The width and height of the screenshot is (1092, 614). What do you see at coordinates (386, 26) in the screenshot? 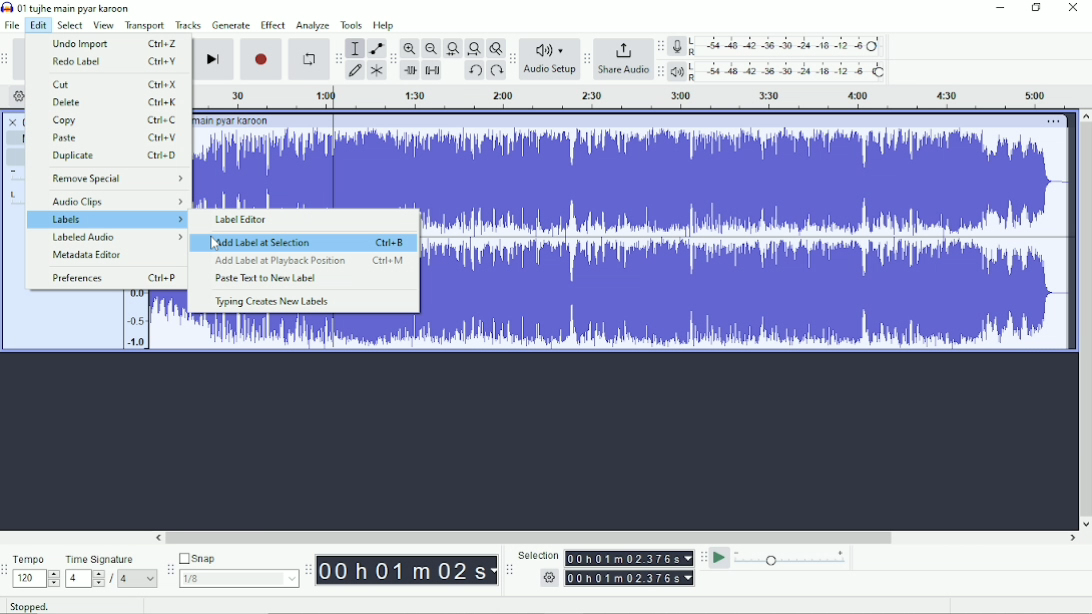
I see `Help` at bounding box center [386, 26].